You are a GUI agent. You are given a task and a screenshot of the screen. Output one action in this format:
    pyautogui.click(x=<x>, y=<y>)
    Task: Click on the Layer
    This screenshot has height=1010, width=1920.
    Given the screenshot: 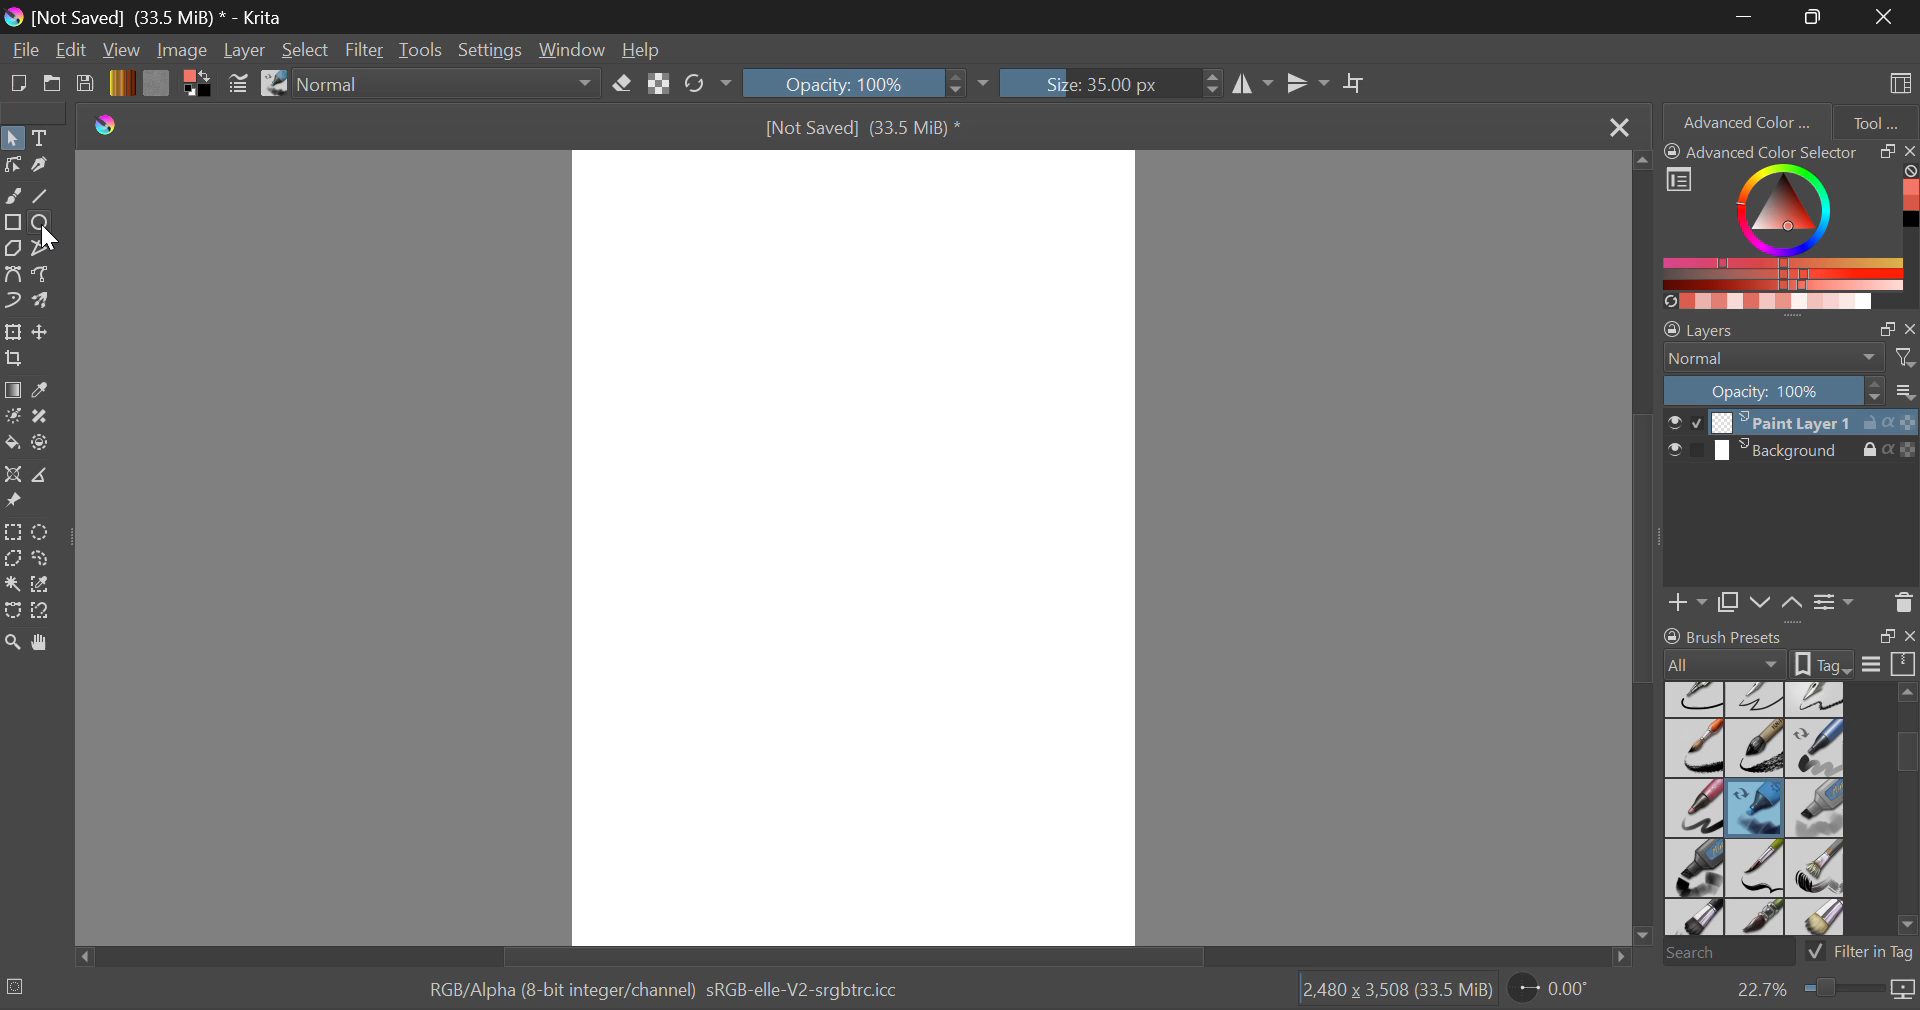 What is the action you would take?
    pyautogui.click(x=244, y=50)
    